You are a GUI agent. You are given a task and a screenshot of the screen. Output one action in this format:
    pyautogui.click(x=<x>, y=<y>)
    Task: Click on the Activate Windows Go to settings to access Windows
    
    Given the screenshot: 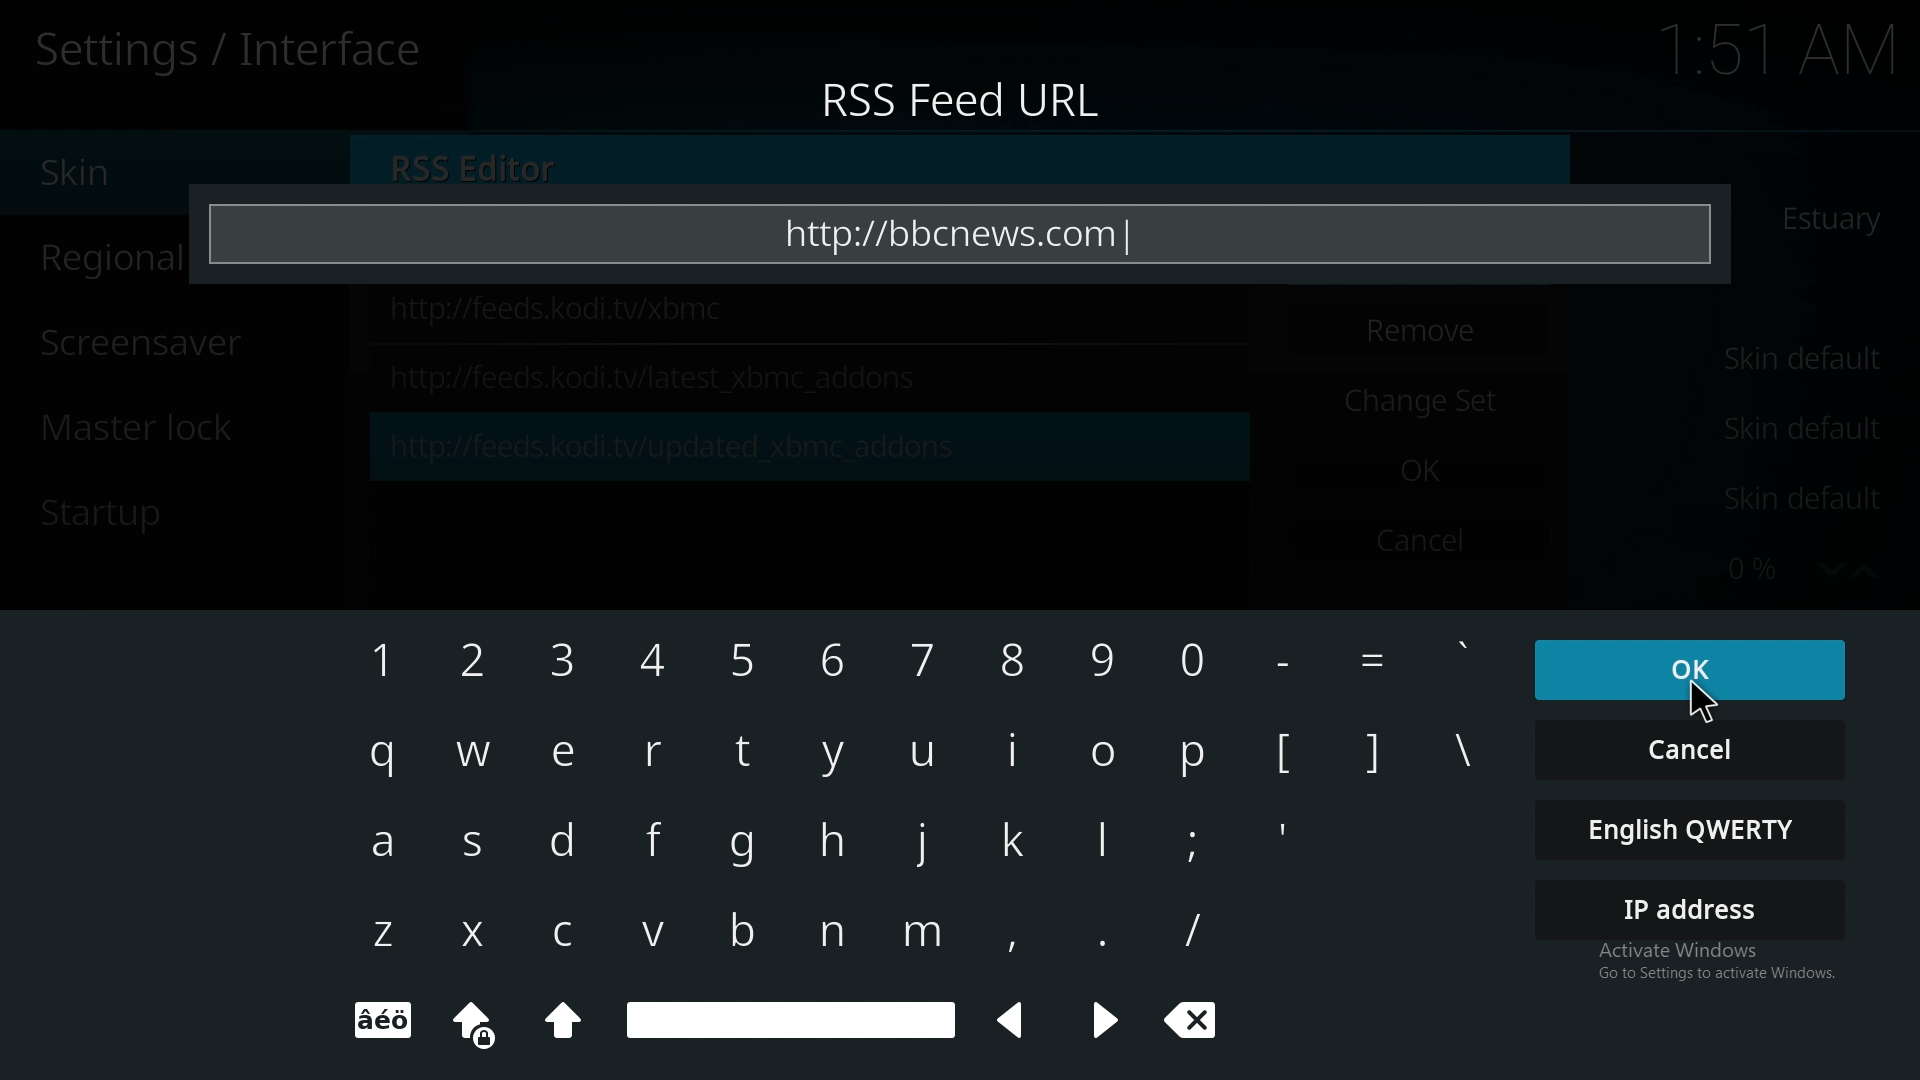 What is the action you would take?
    pyautogui.click(x=1695, y=974)
    